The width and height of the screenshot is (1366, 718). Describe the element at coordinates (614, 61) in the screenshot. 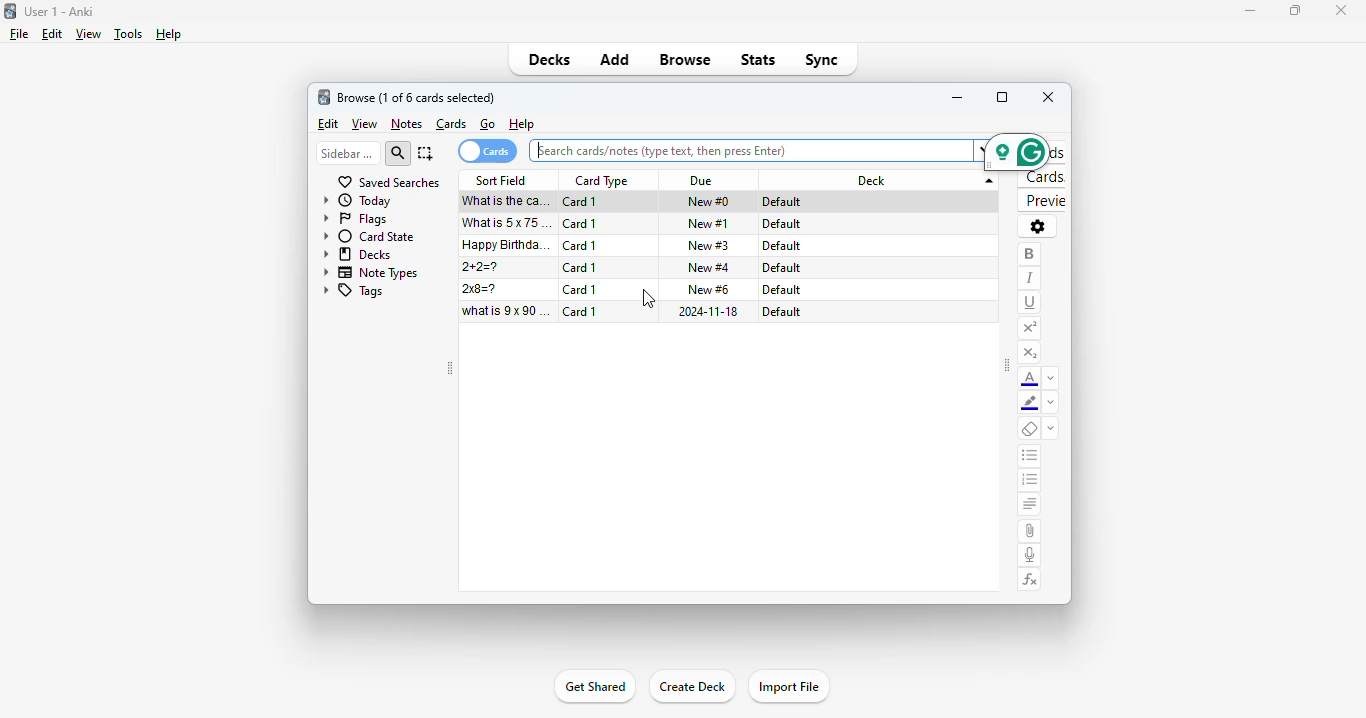

I see `add` at that location.